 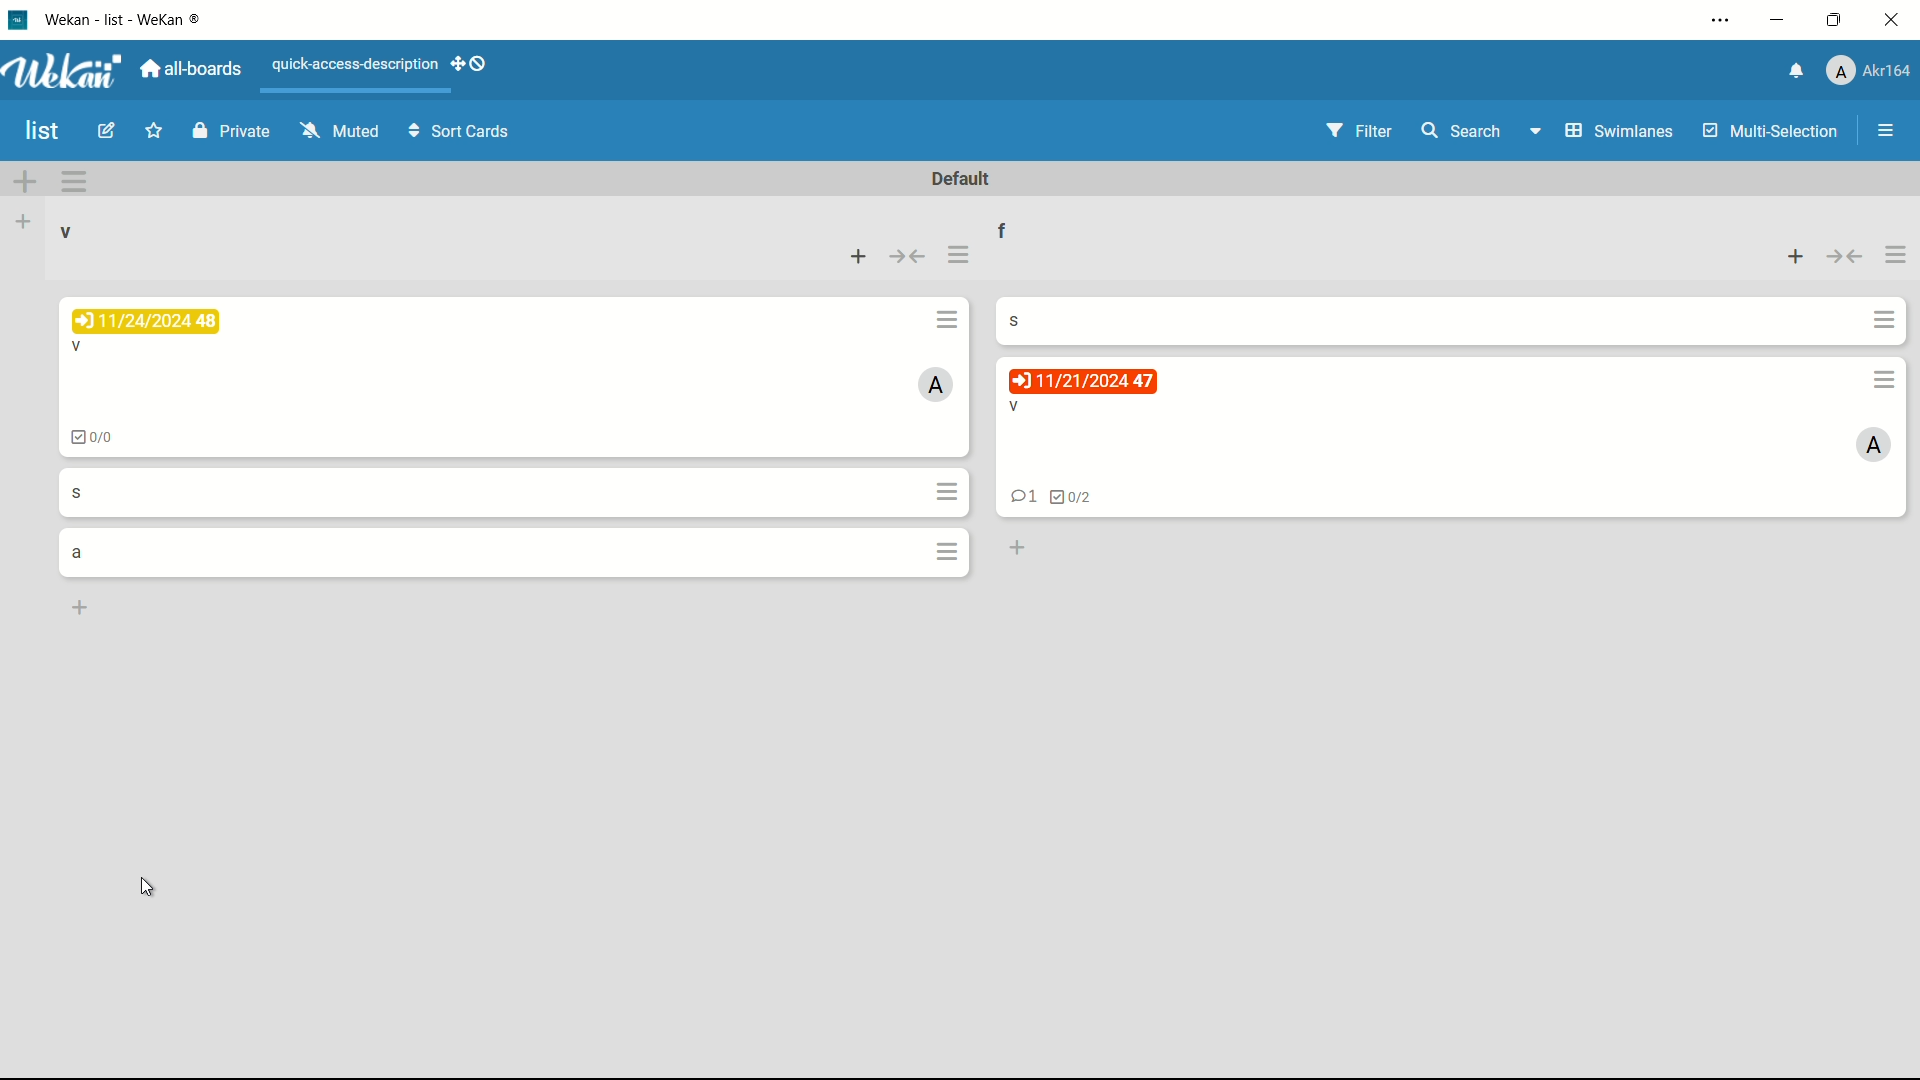 I want to click on search, so click(x=1463, y=133).